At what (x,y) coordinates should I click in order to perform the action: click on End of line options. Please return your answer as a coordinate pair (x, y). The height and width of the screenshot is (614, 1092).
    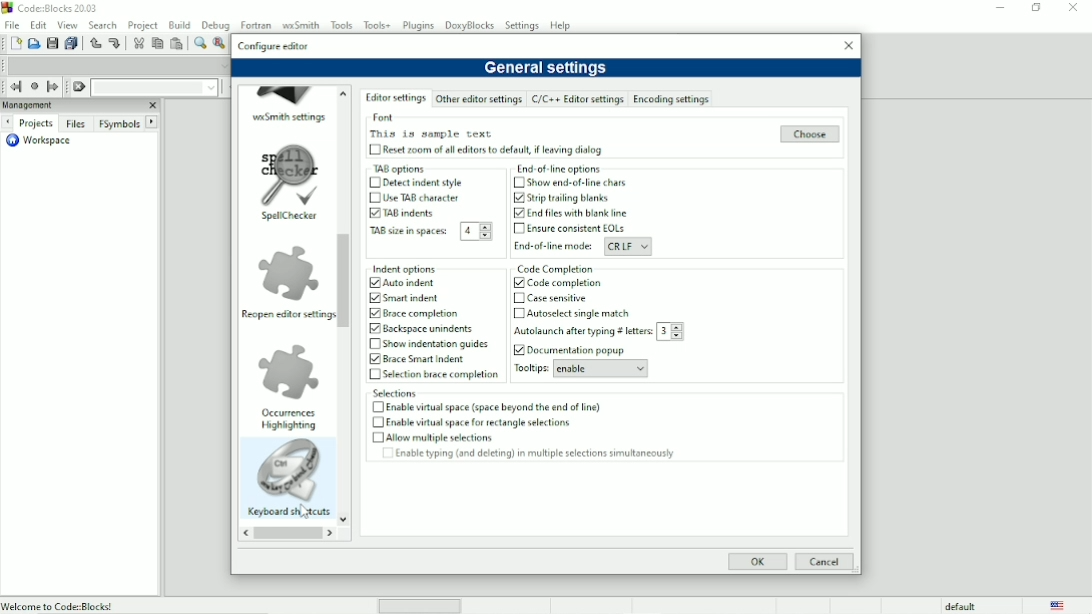
    Looking at the image, I should click on (556, 169).